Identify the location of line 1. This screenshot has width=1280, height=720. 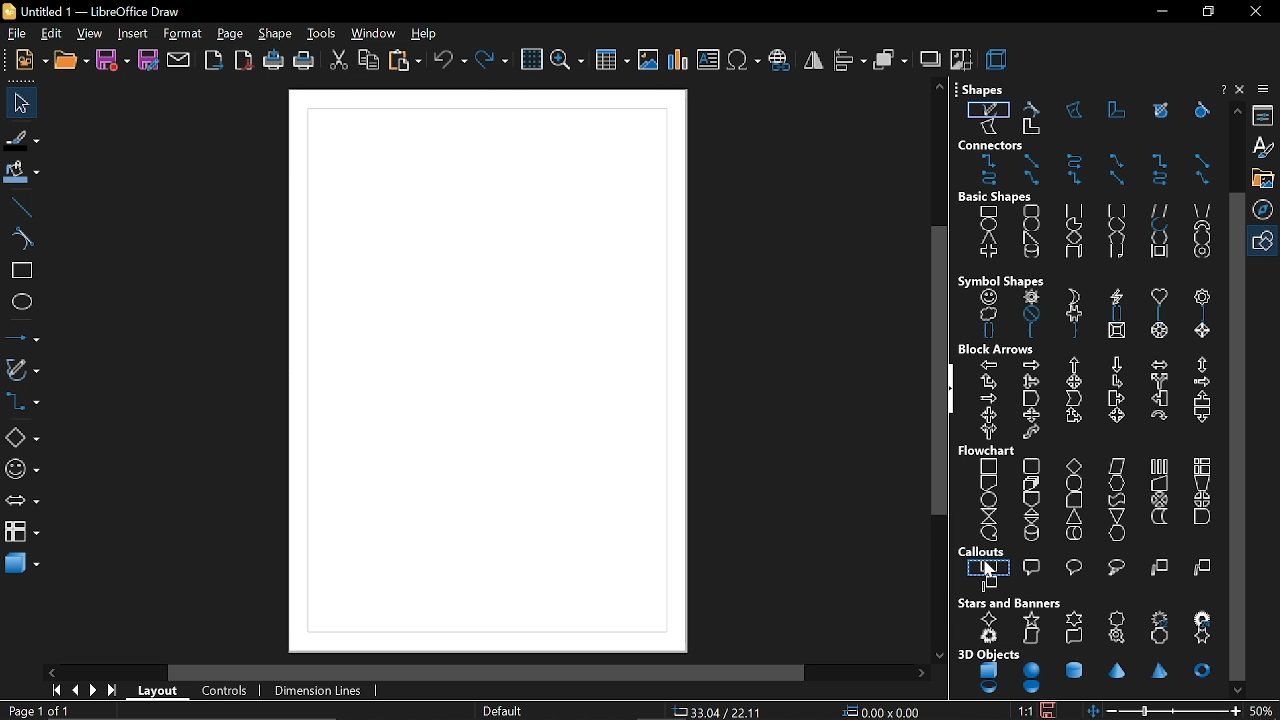
(1158, 568).